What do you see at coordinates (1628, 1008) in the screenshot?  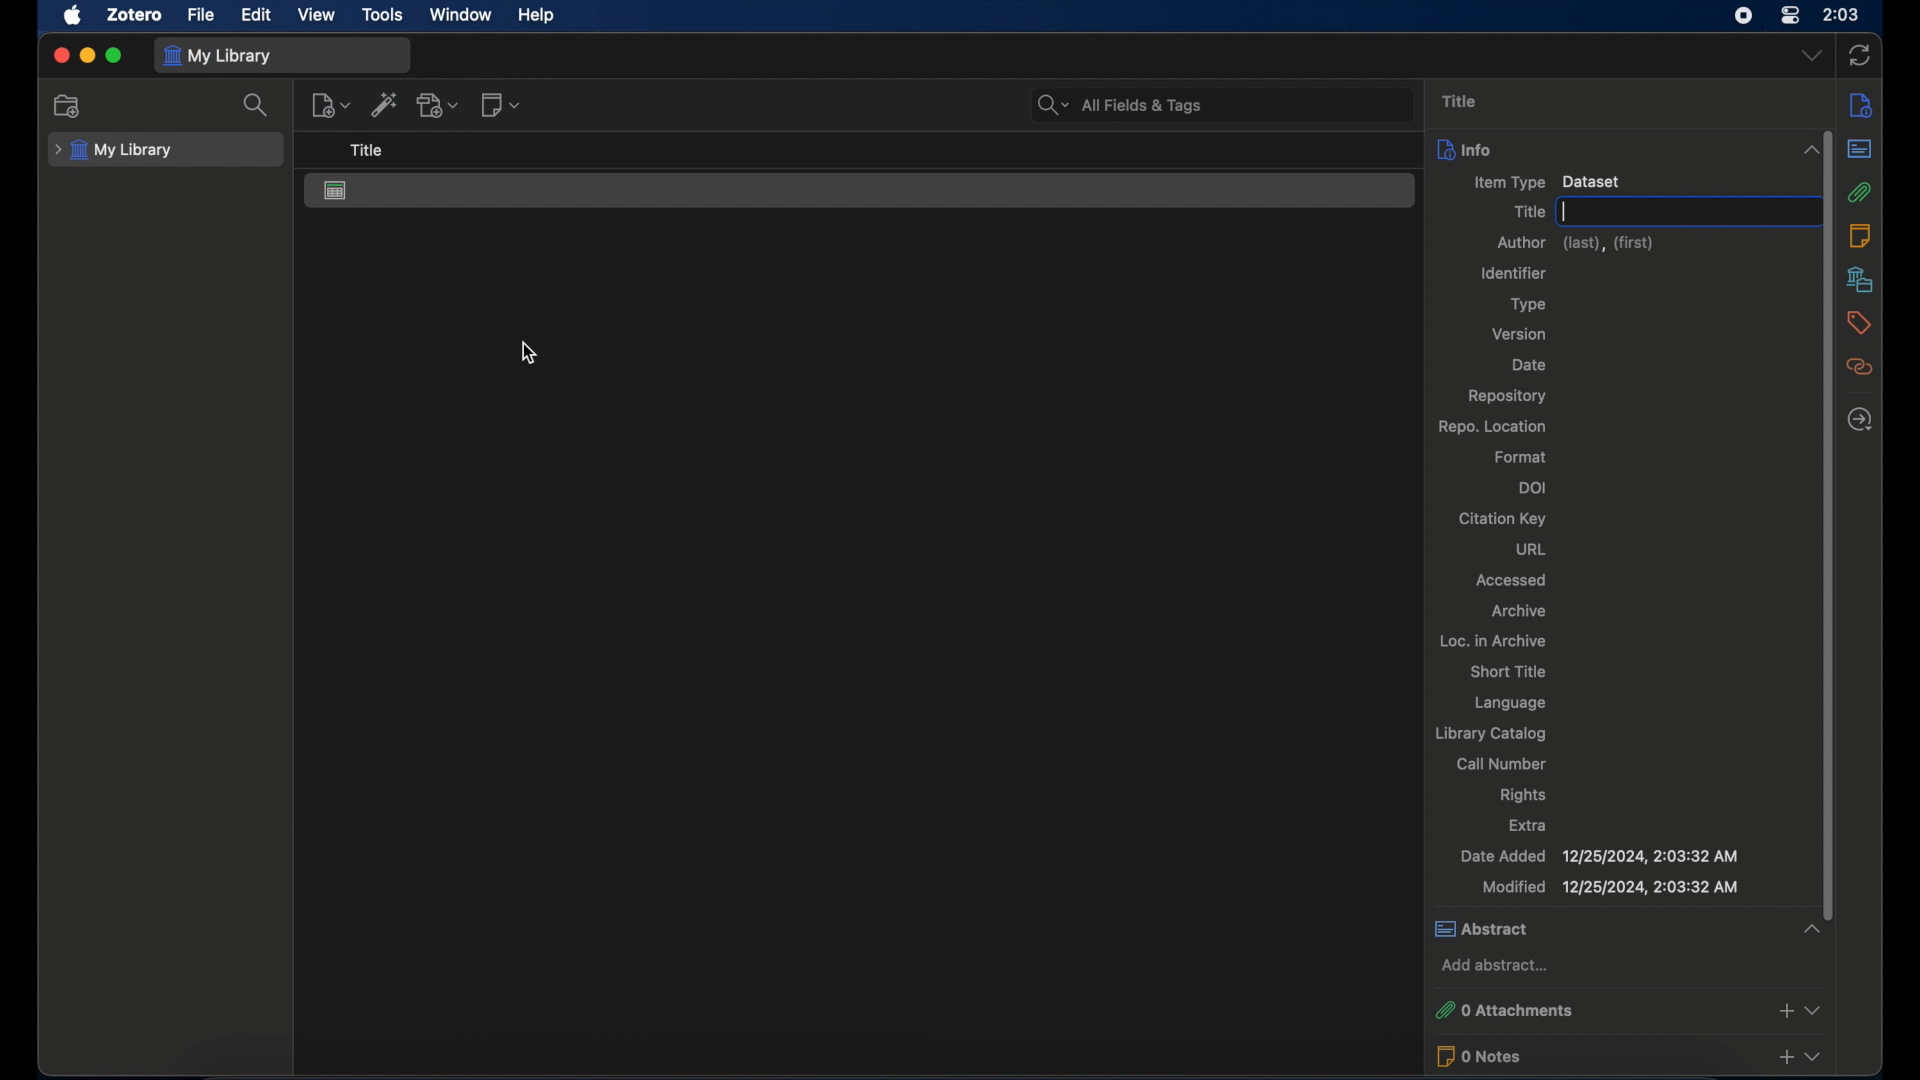 I see `0 attachments` at bounding box center [1628, 1008].